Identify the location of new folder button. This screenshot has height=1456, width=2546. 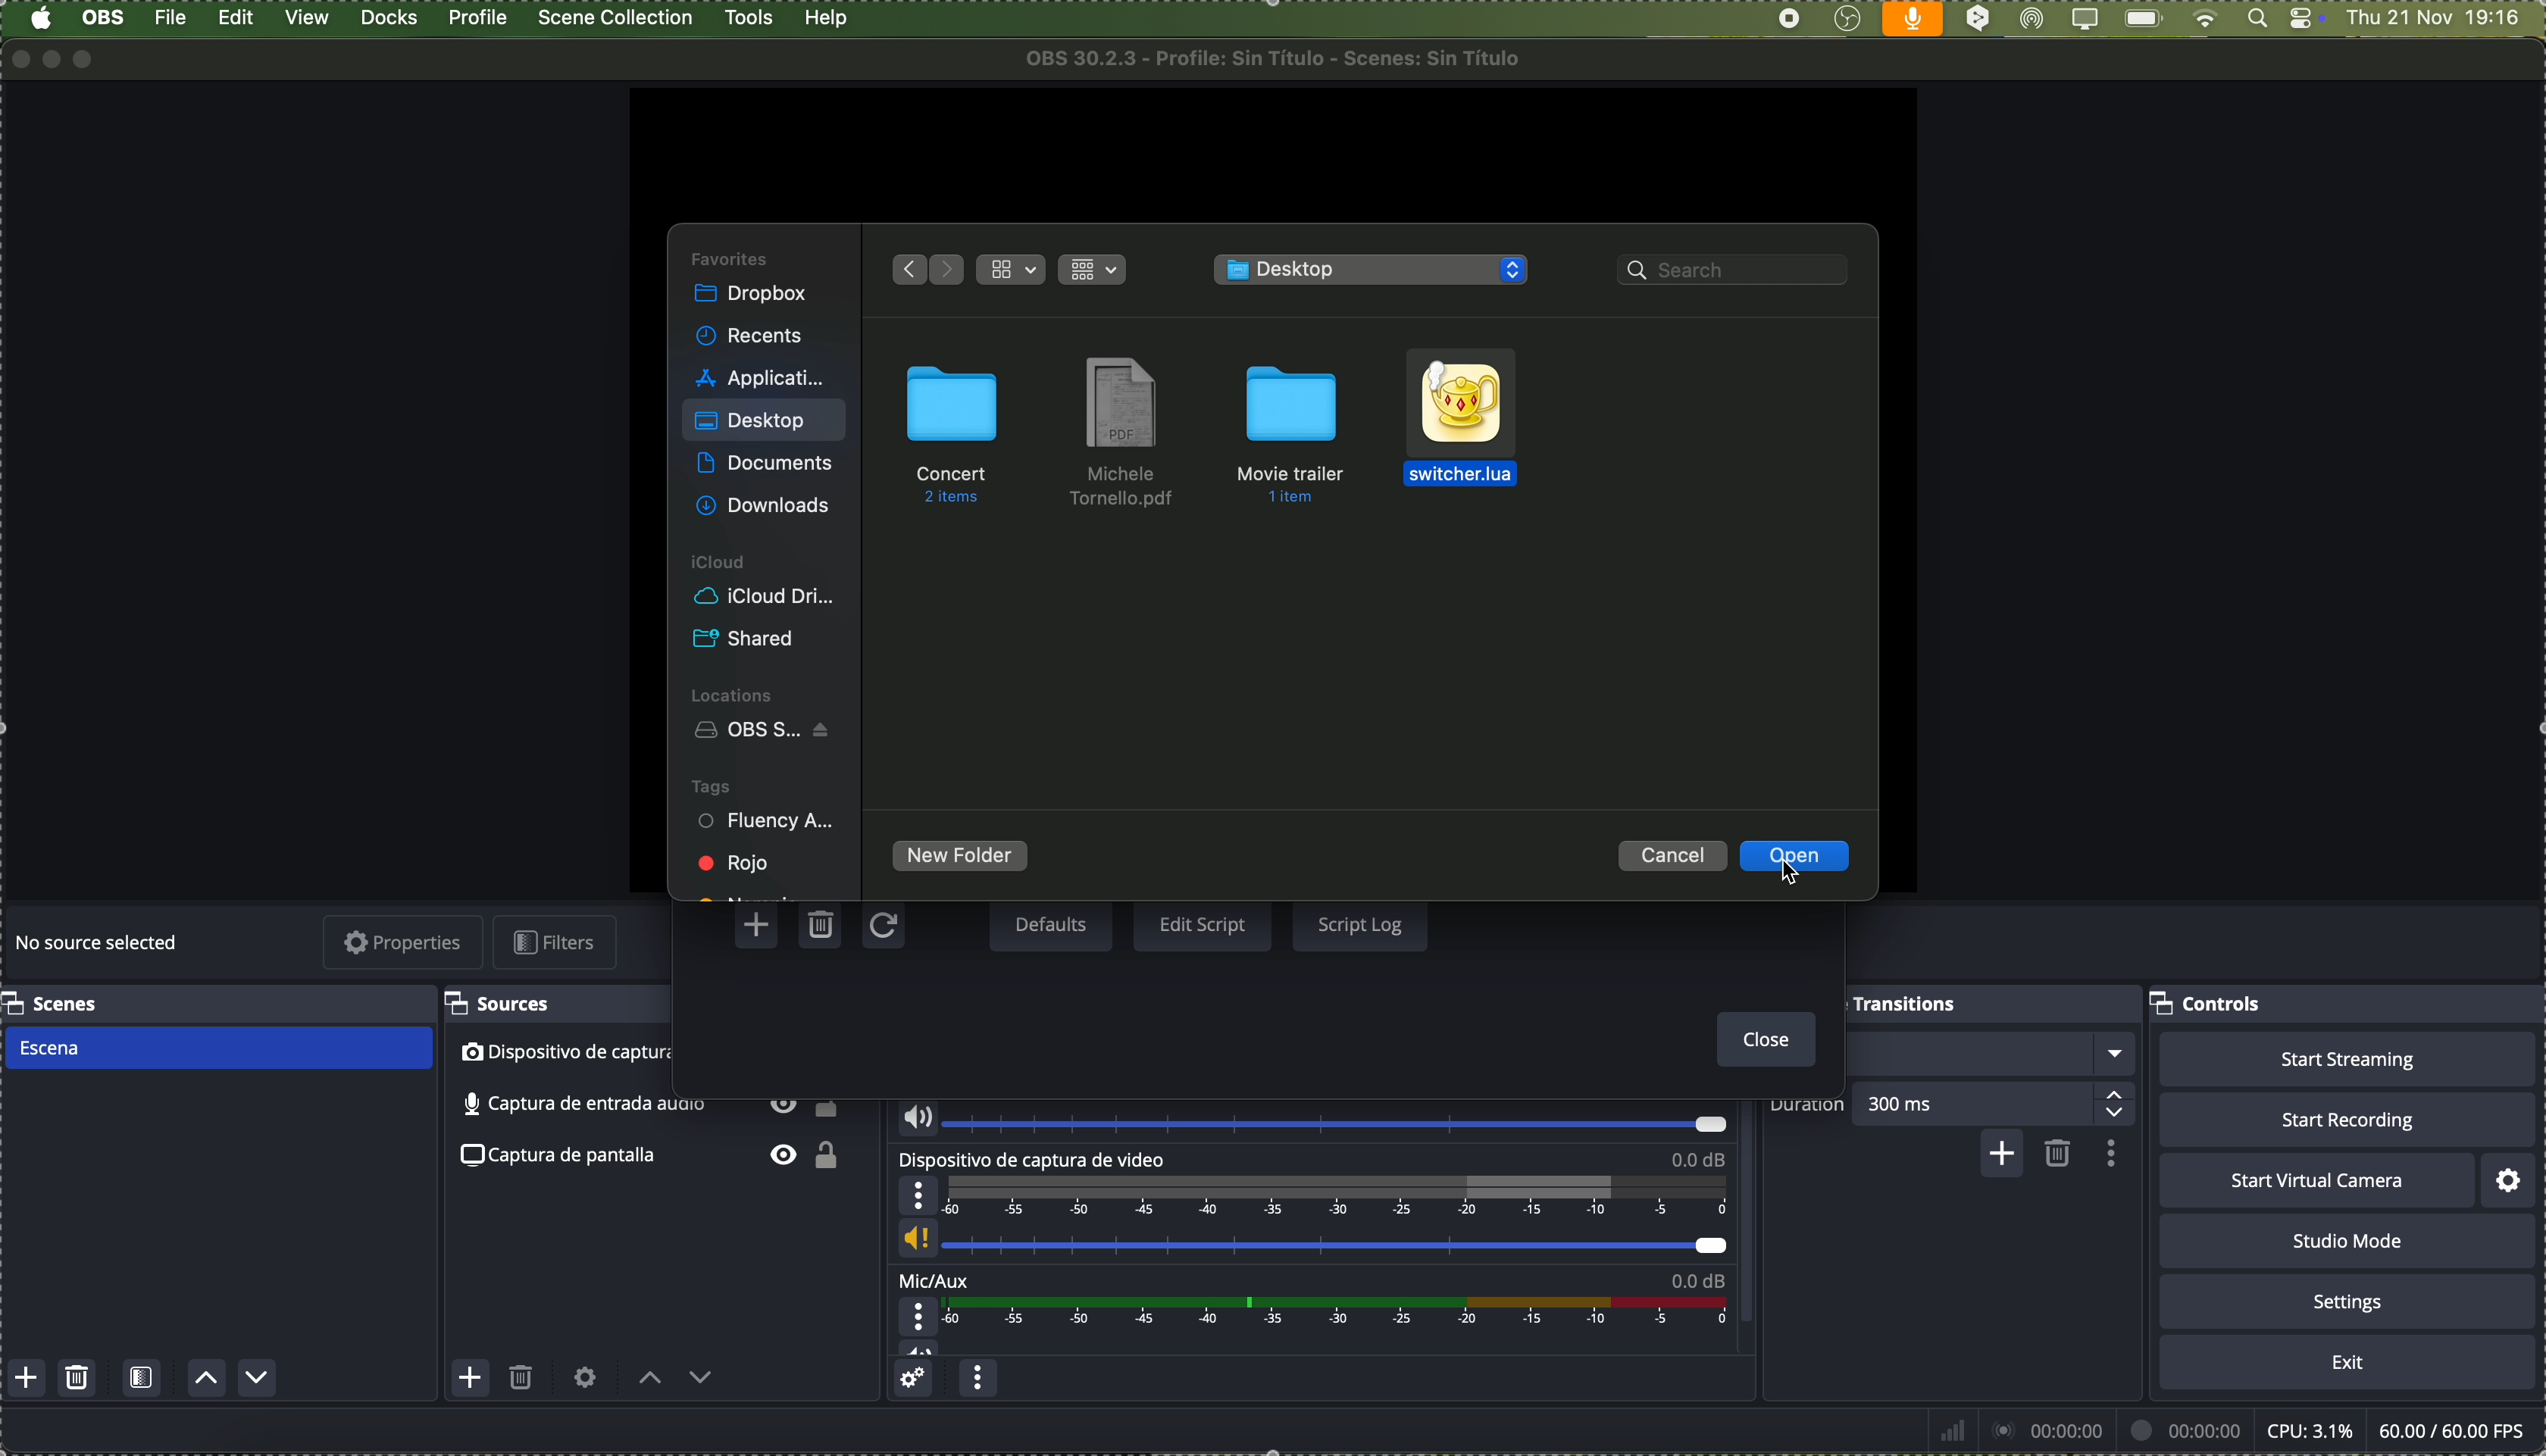
(961, 858).